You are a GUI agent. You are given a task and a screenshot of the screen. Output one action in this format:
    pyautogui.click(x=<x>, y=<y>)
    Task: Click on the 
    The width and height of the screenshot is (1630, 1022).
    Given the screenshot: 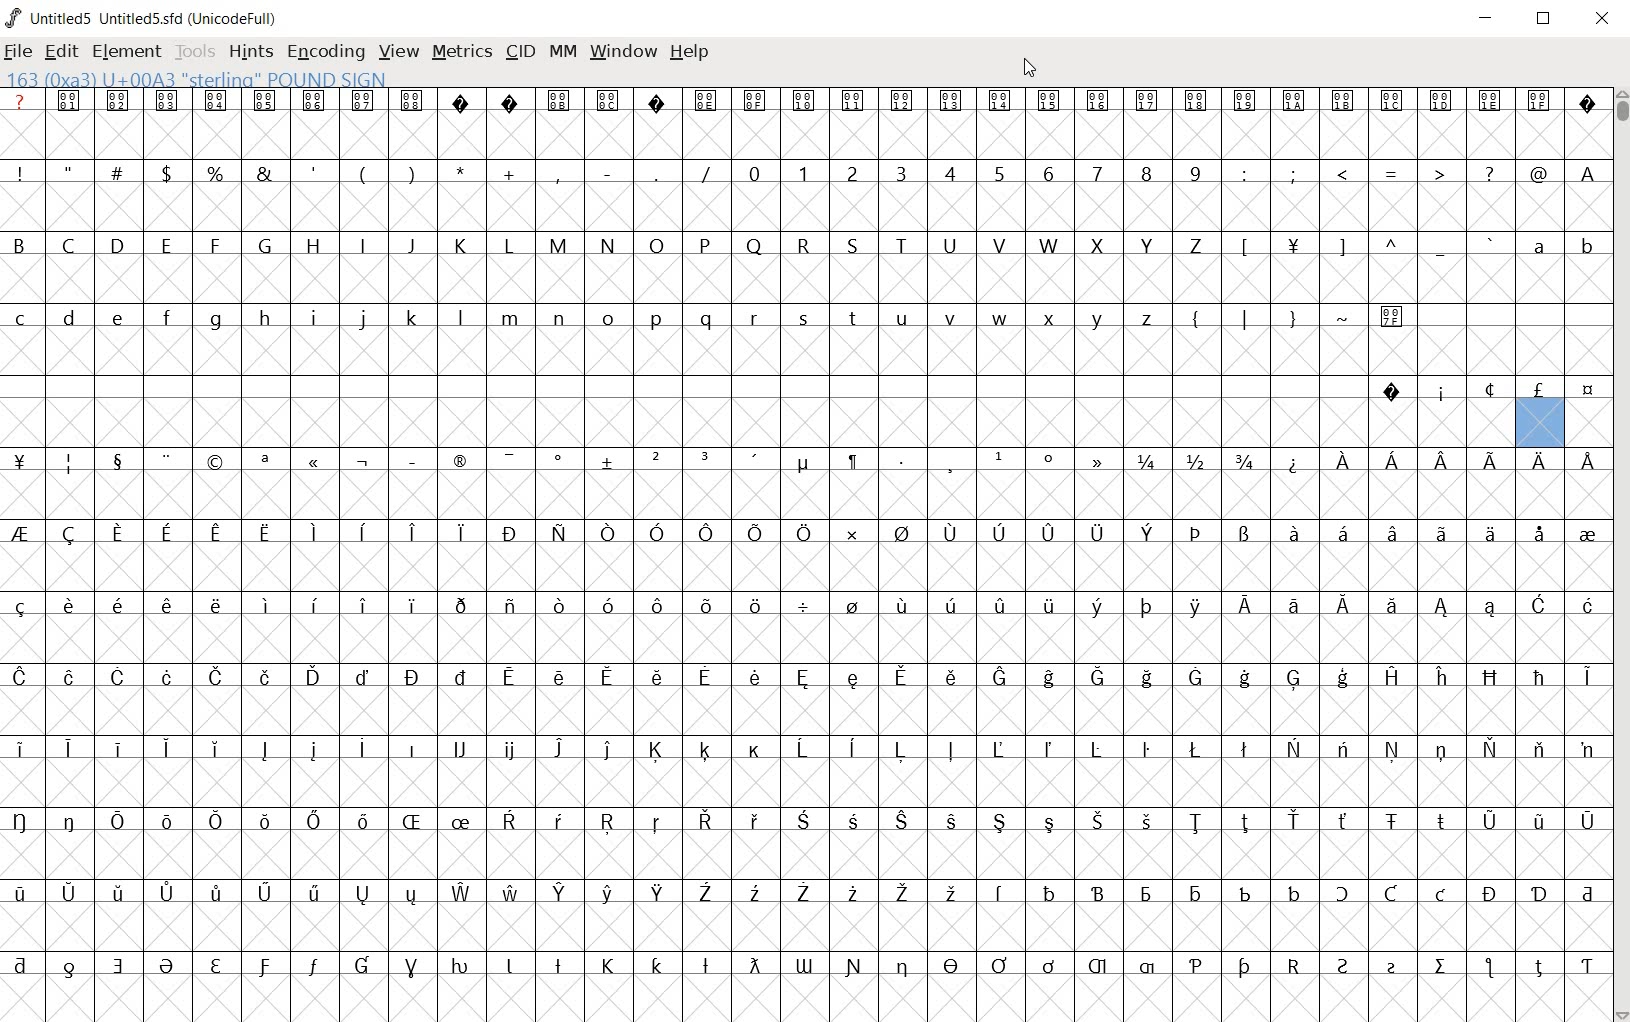 What is the action you would take?
    pyautogui.click(x=313, y=604)
    